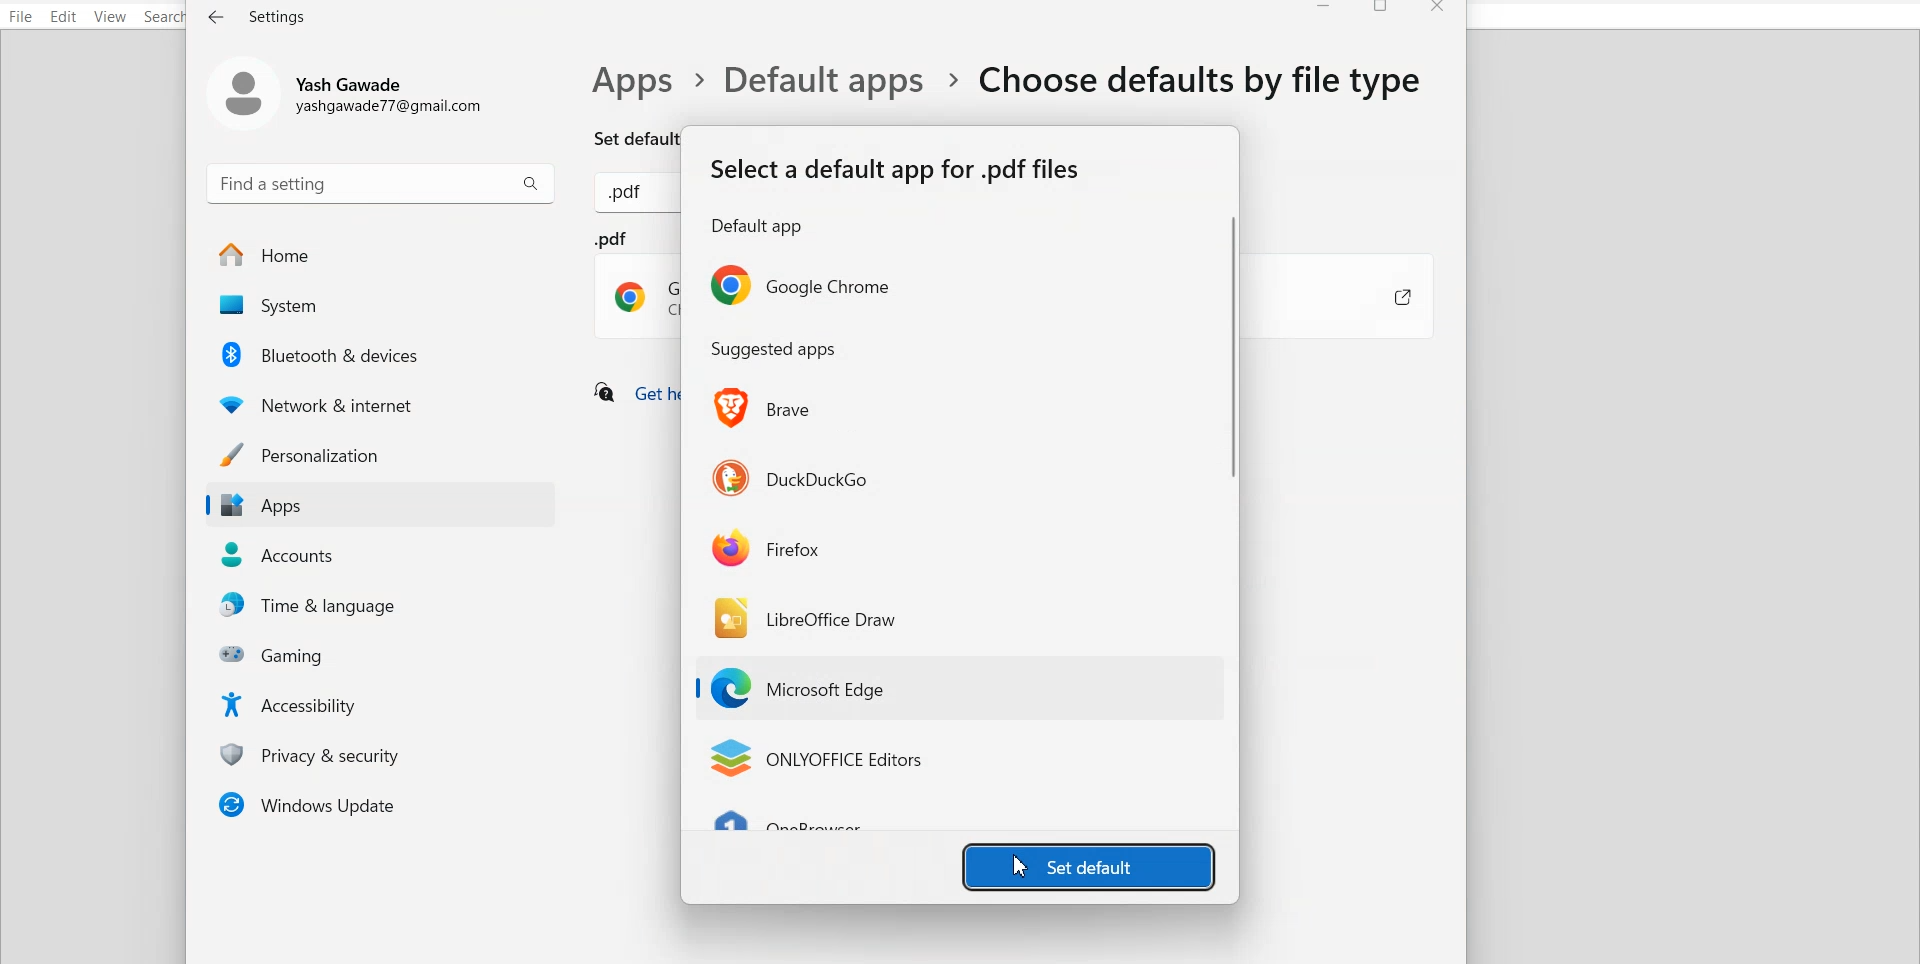 The width and height of the screenshot is (1920, 964). Describe the element at coordinates (768, 408) in the screenshot. I see `Brave` at that location.